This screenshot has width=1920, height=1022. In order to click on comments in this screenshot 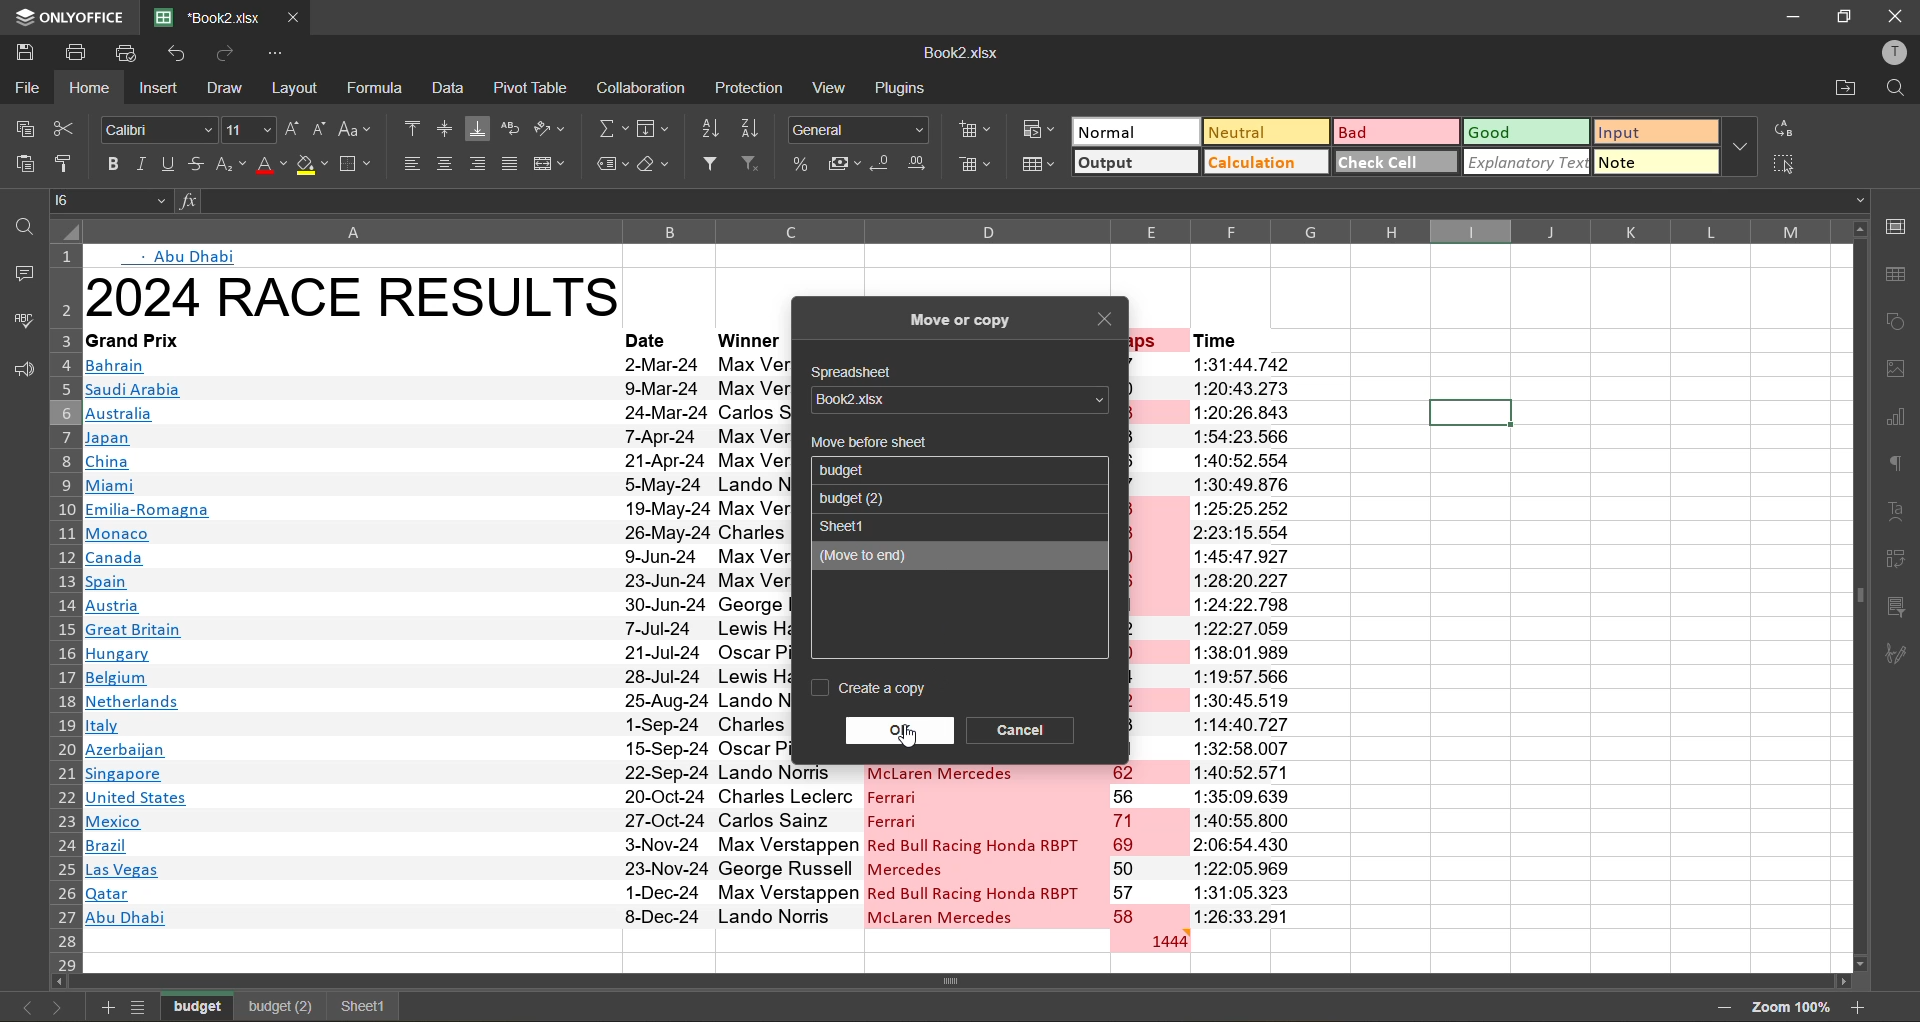, I will do `click(18, 273)`.